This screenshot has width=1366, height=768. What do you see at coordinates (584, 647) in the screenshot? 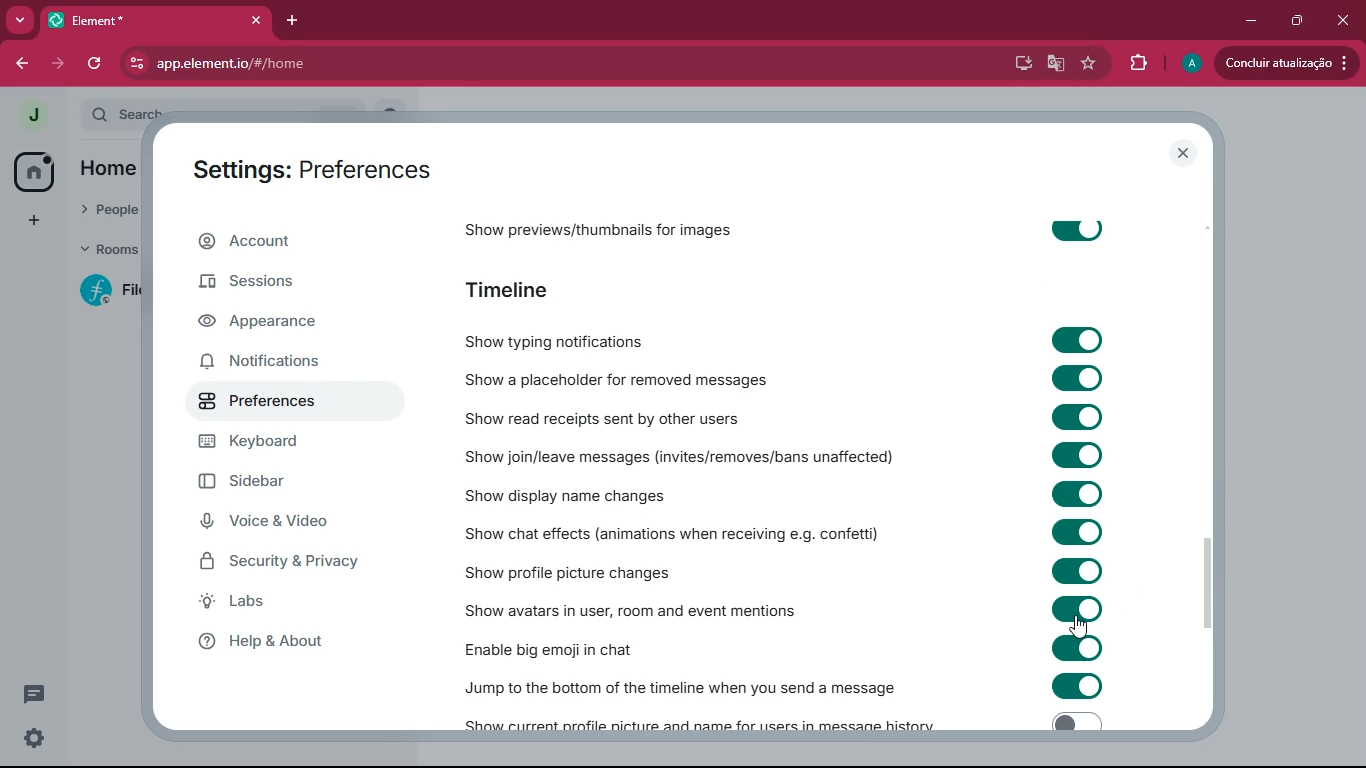
I see `enable big emoji in chat` at bounding box center [584, 647].